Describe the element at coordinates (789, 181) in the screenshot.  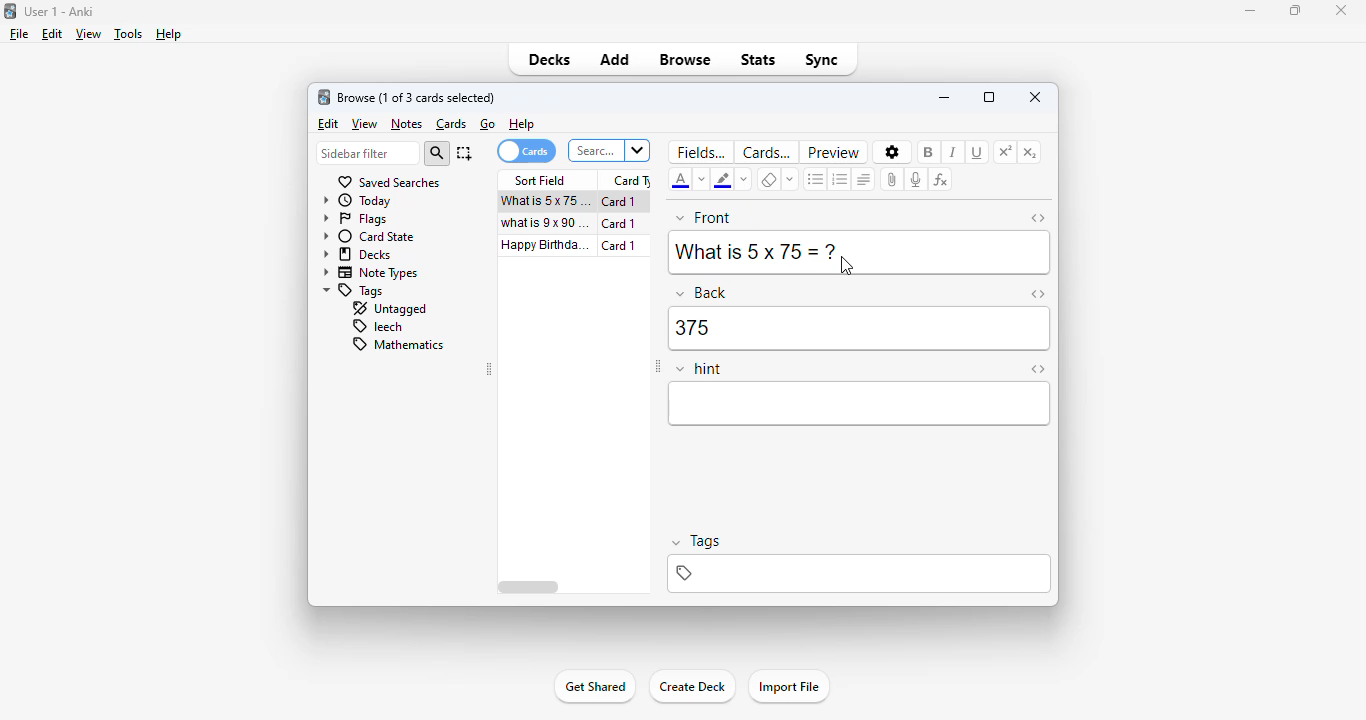
I see `select formatting to remove` at that location.